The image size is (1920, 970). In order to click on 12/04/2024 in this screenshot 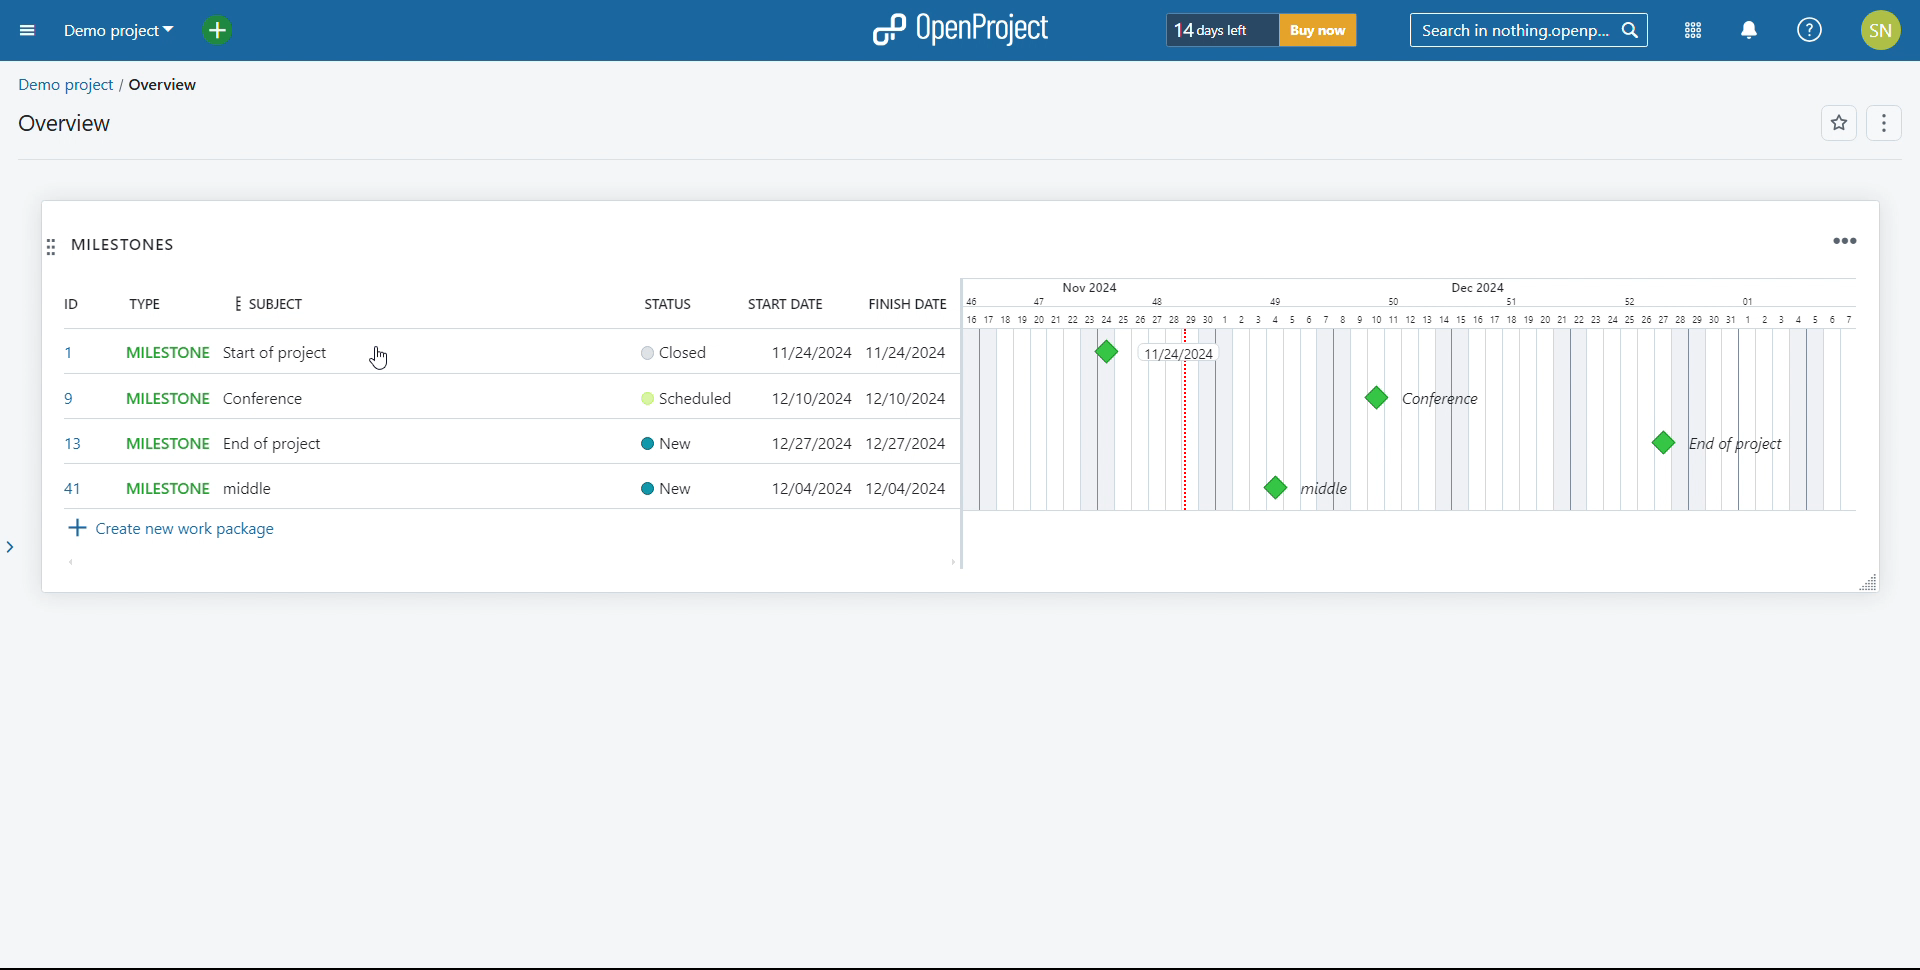, I will do `click(804, 489)`.